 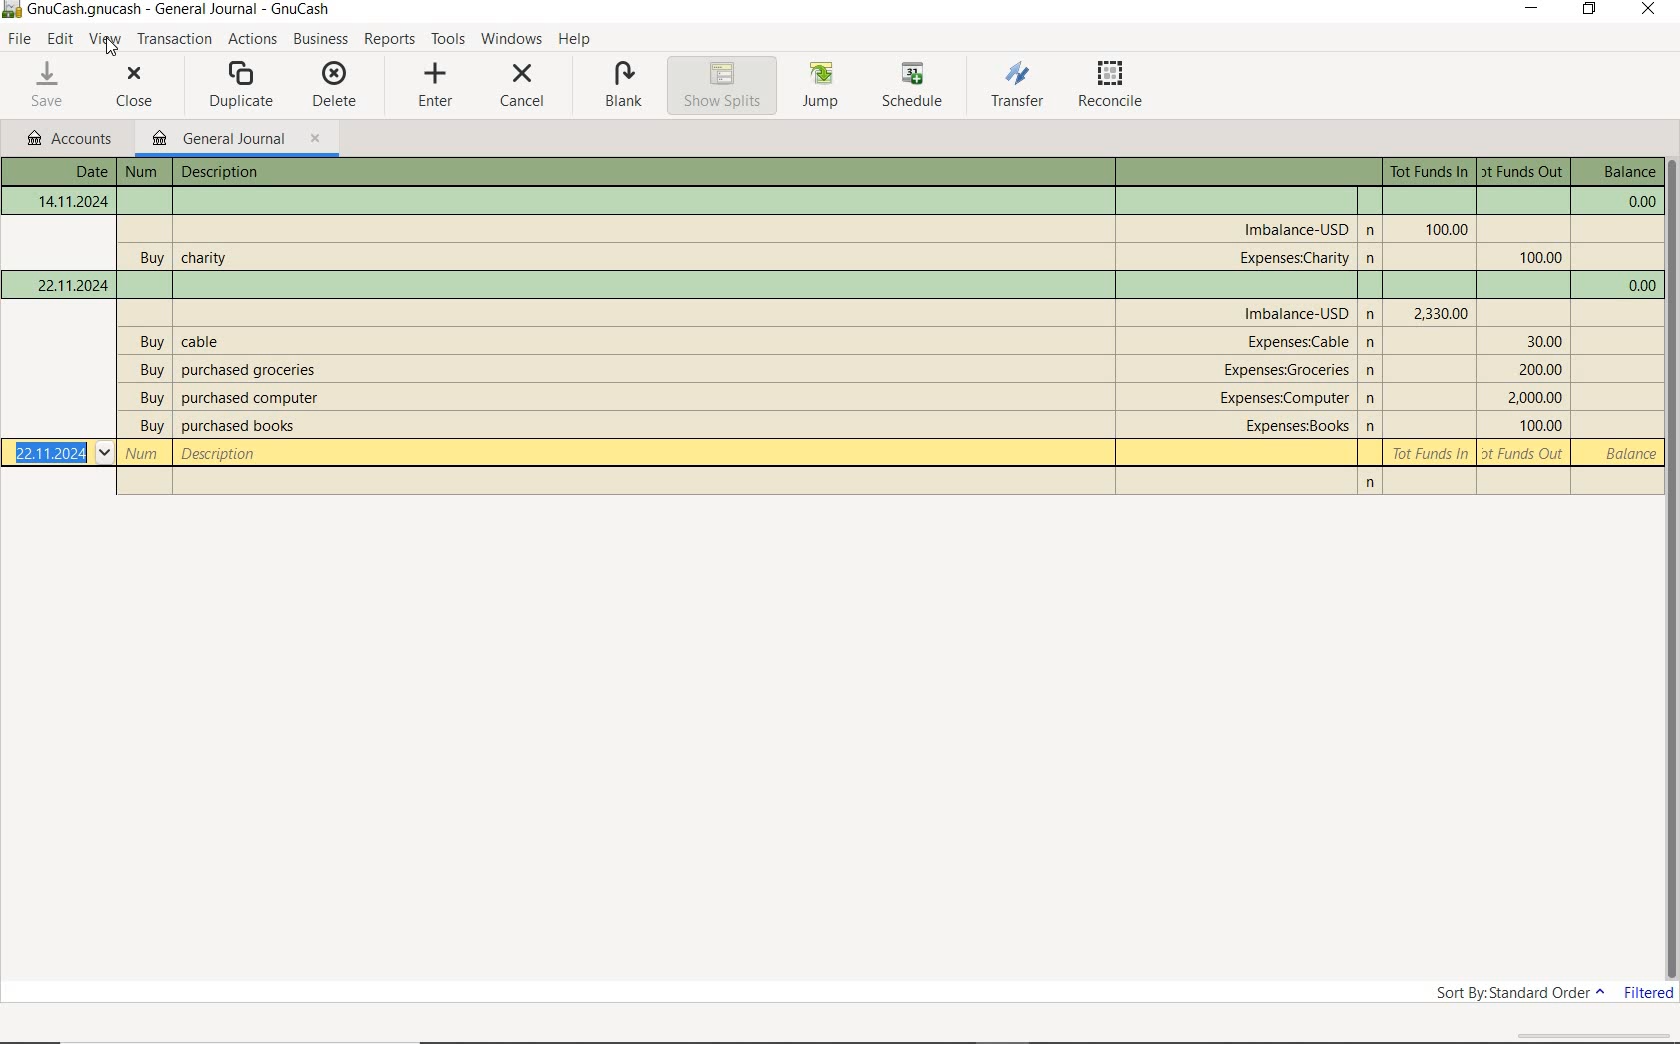 I want to click on account, so click(x=1296, y=227).